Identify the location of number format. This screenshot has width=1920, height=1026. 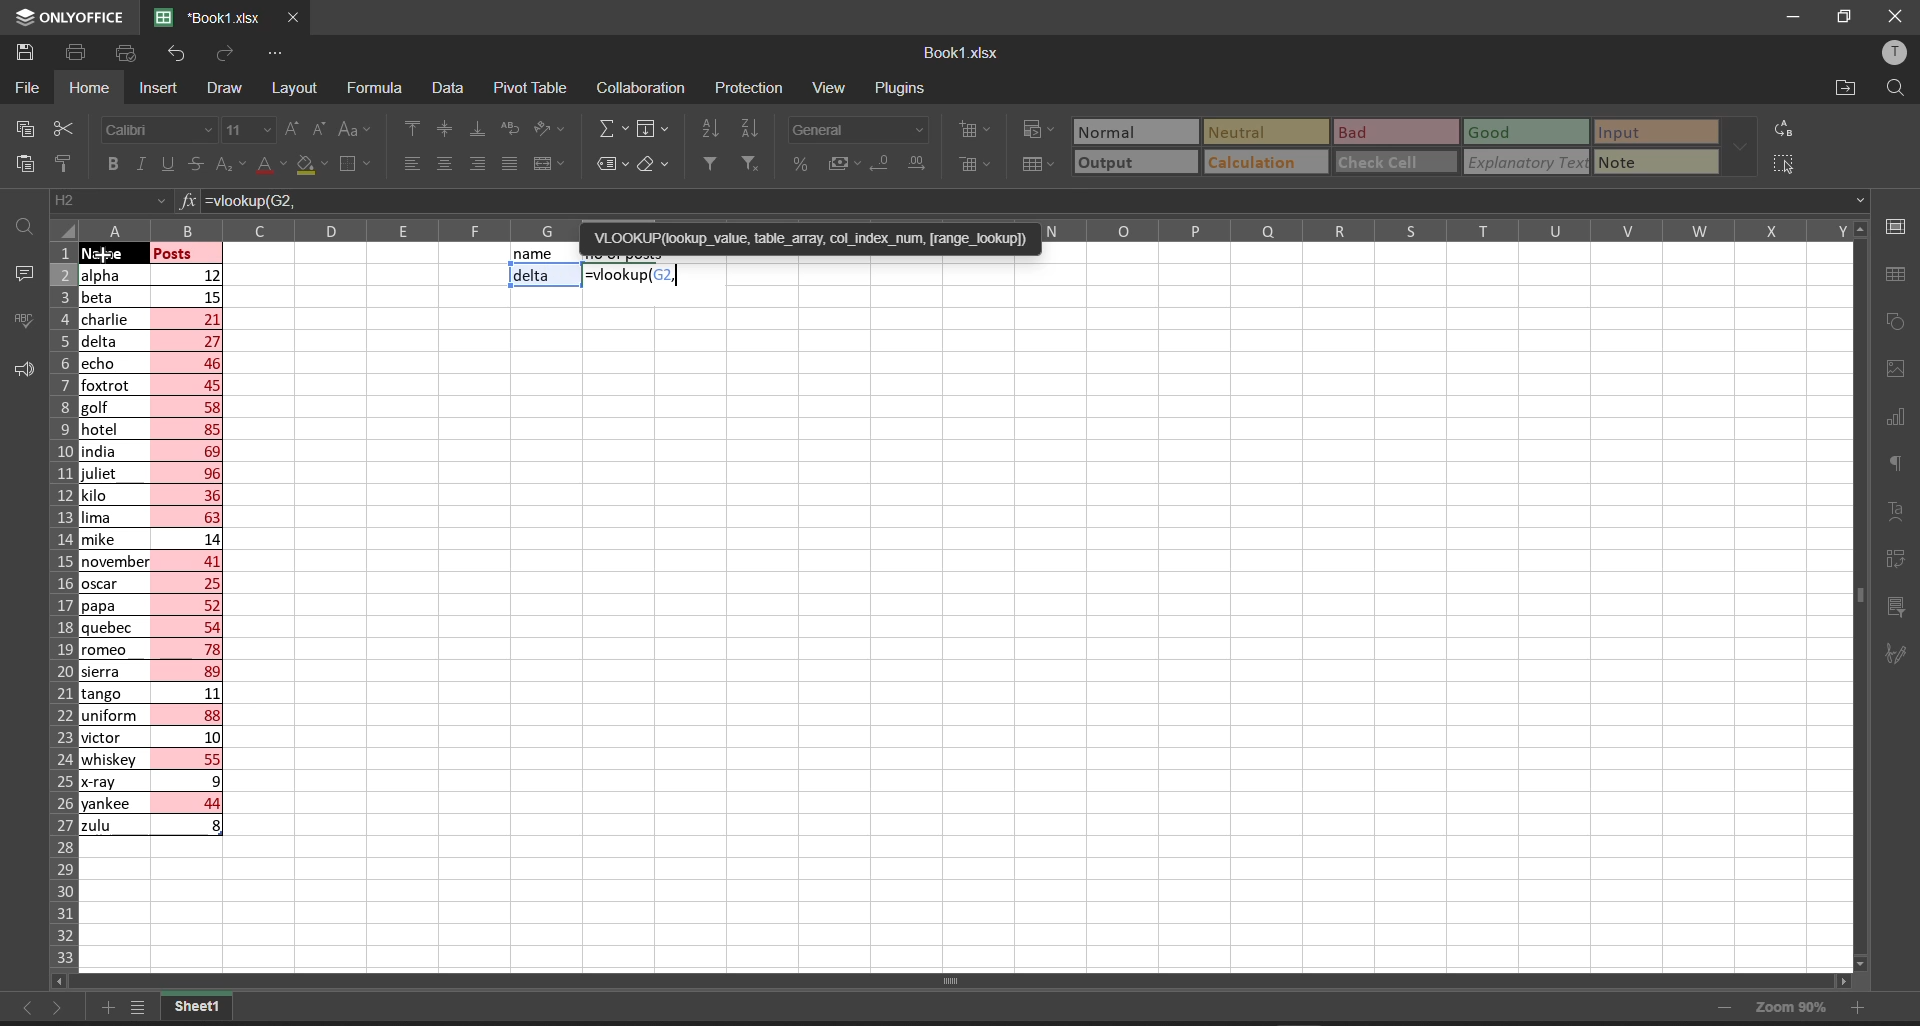
(858, 130).